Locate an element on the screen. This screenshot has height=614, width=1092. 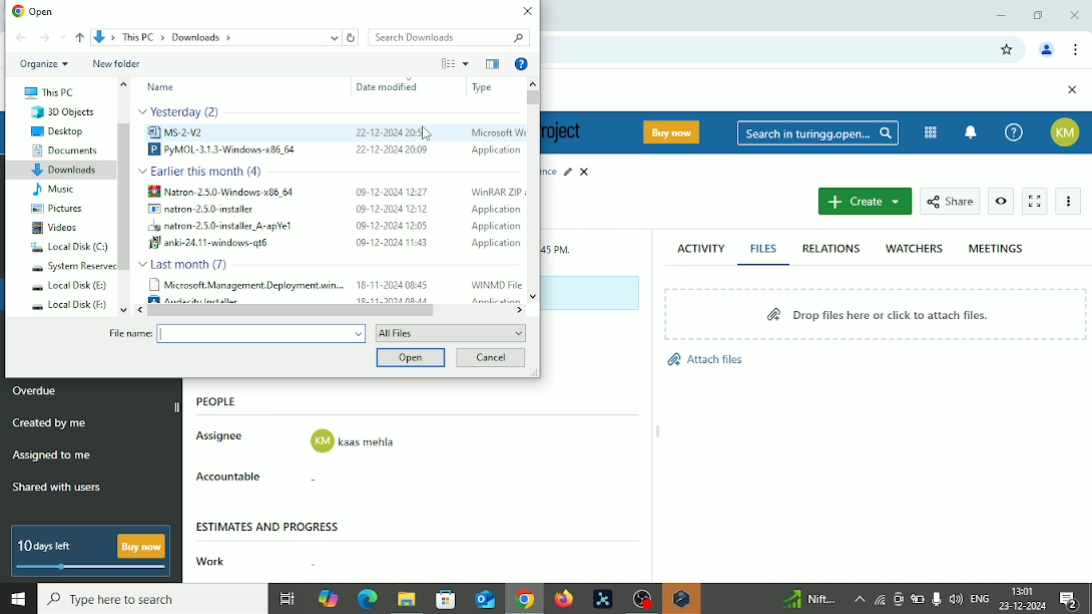
Recent locations is located at coordinates (61, 35).